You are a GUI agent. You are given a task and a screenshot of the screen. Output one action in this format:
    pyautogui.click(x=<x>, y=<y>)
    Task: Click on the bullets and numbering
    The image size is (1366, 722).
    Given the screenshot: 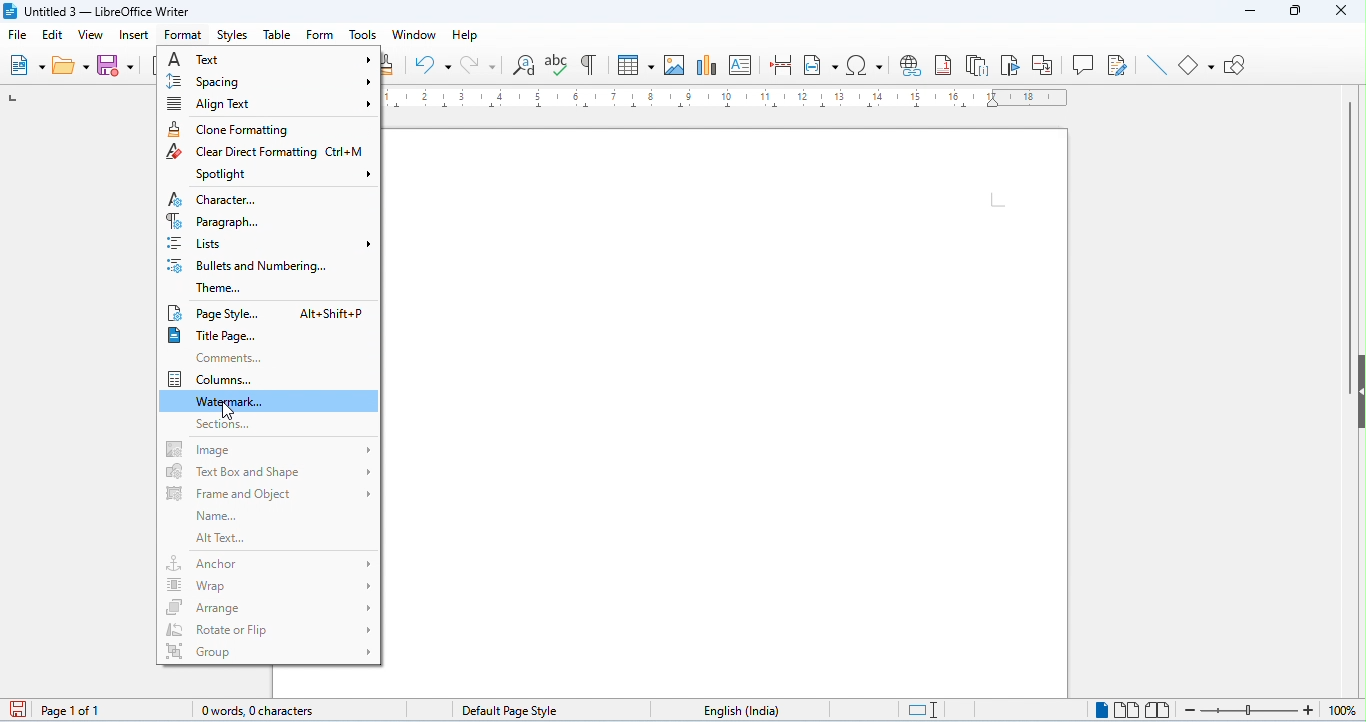 What is the action you would take?
    pyautogui.click(x=260, y=267)
    